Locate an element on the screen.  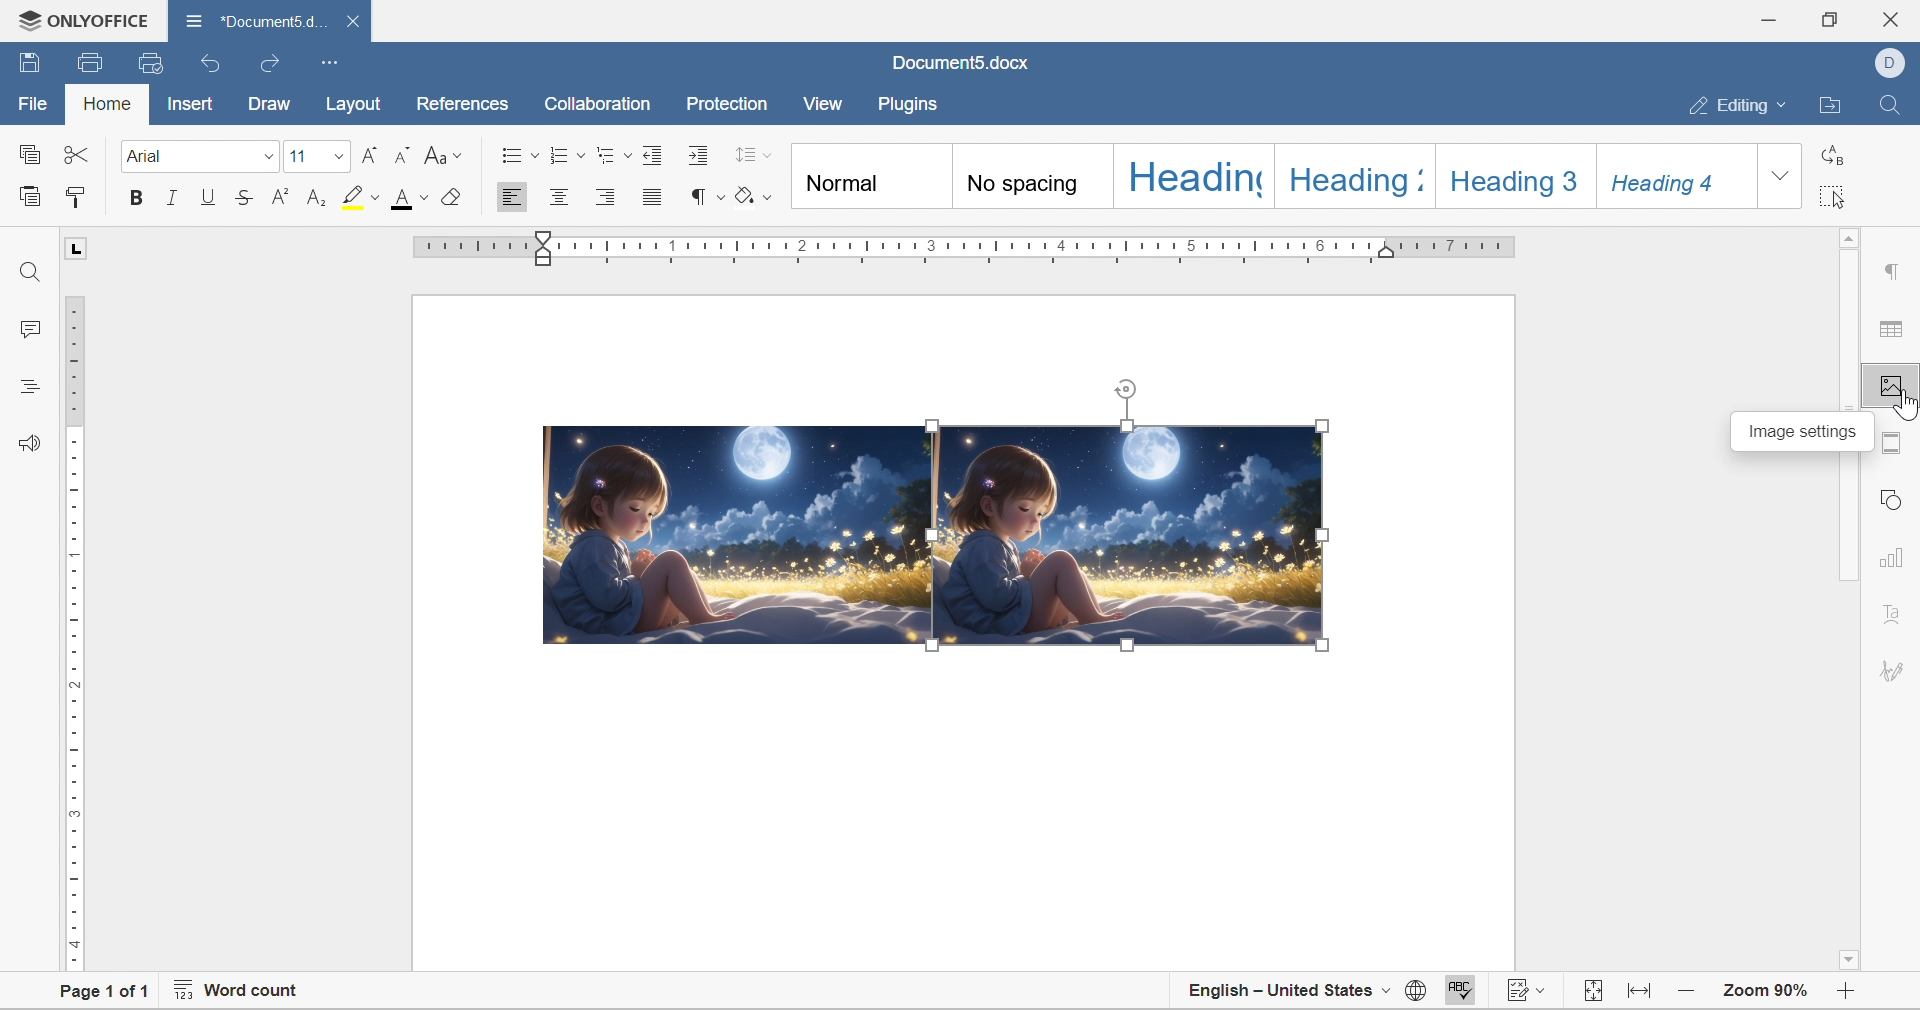
font size is located at coordinates (299, 155).